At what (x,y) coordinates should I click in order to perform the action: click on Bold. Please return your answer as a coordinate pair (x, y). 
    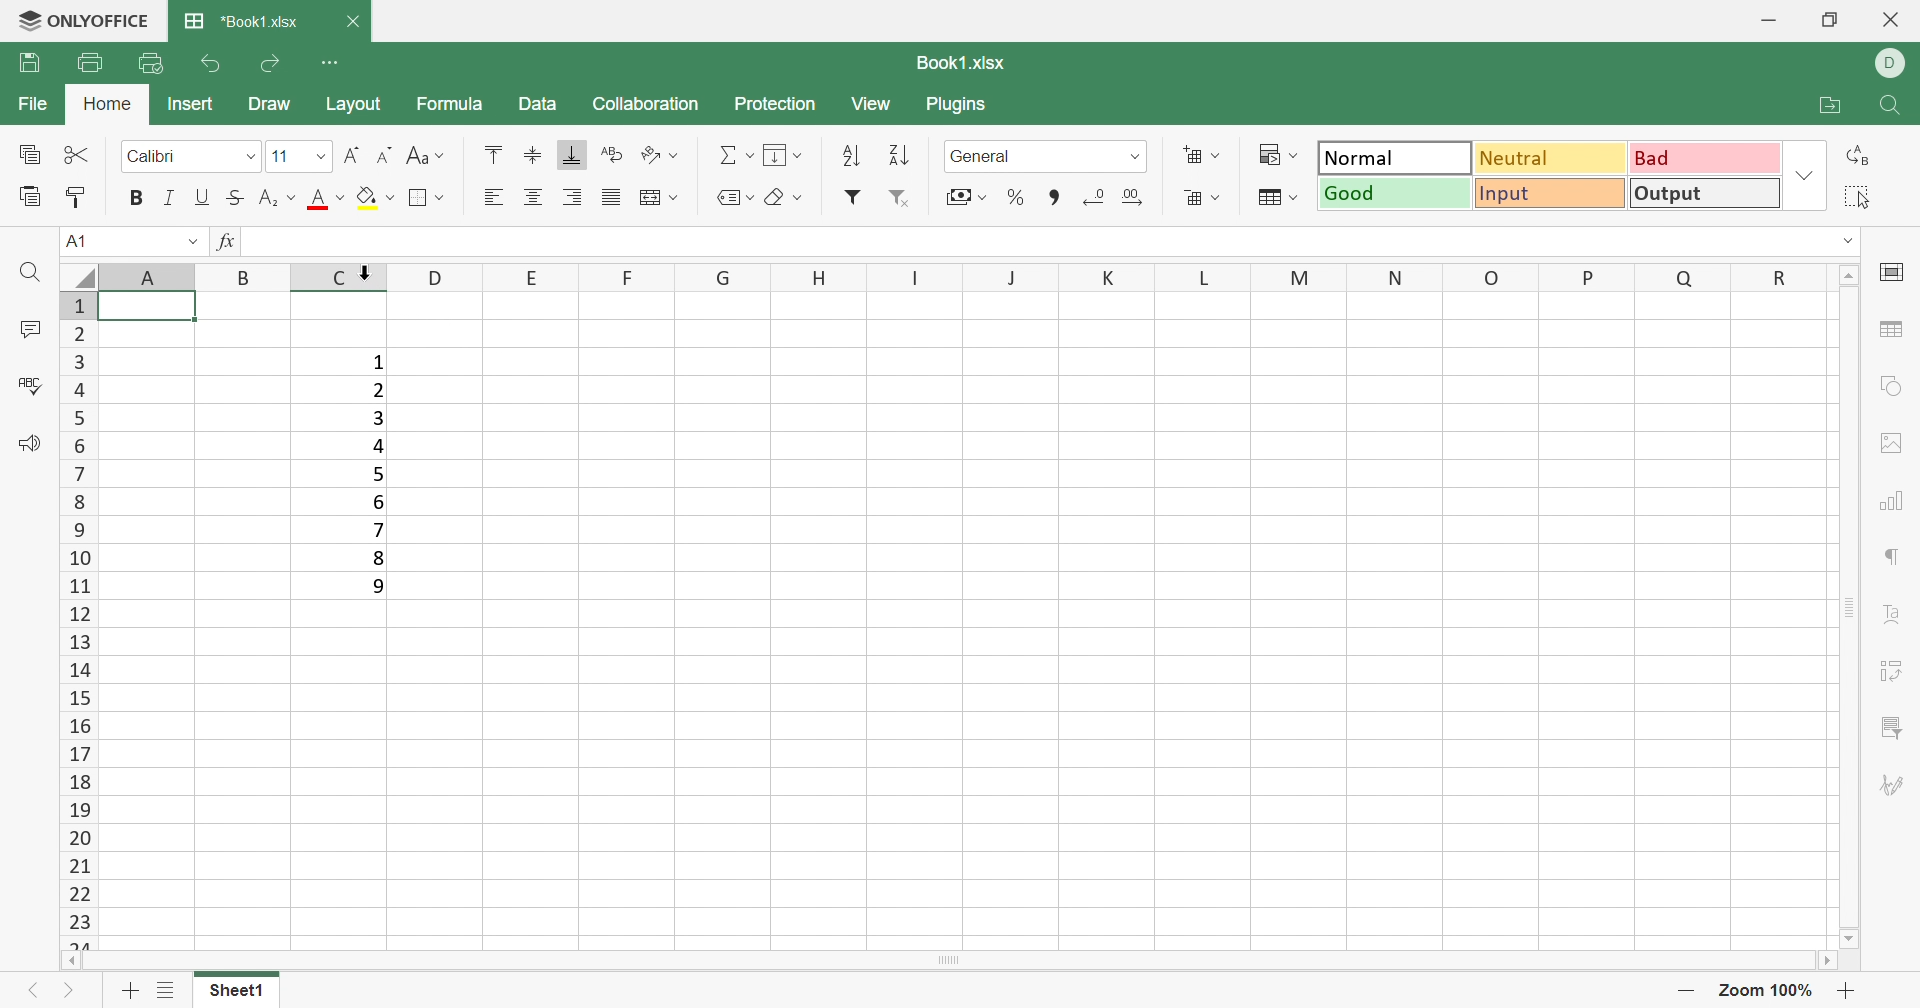
    Looking at the image, I should click on (140, 201).